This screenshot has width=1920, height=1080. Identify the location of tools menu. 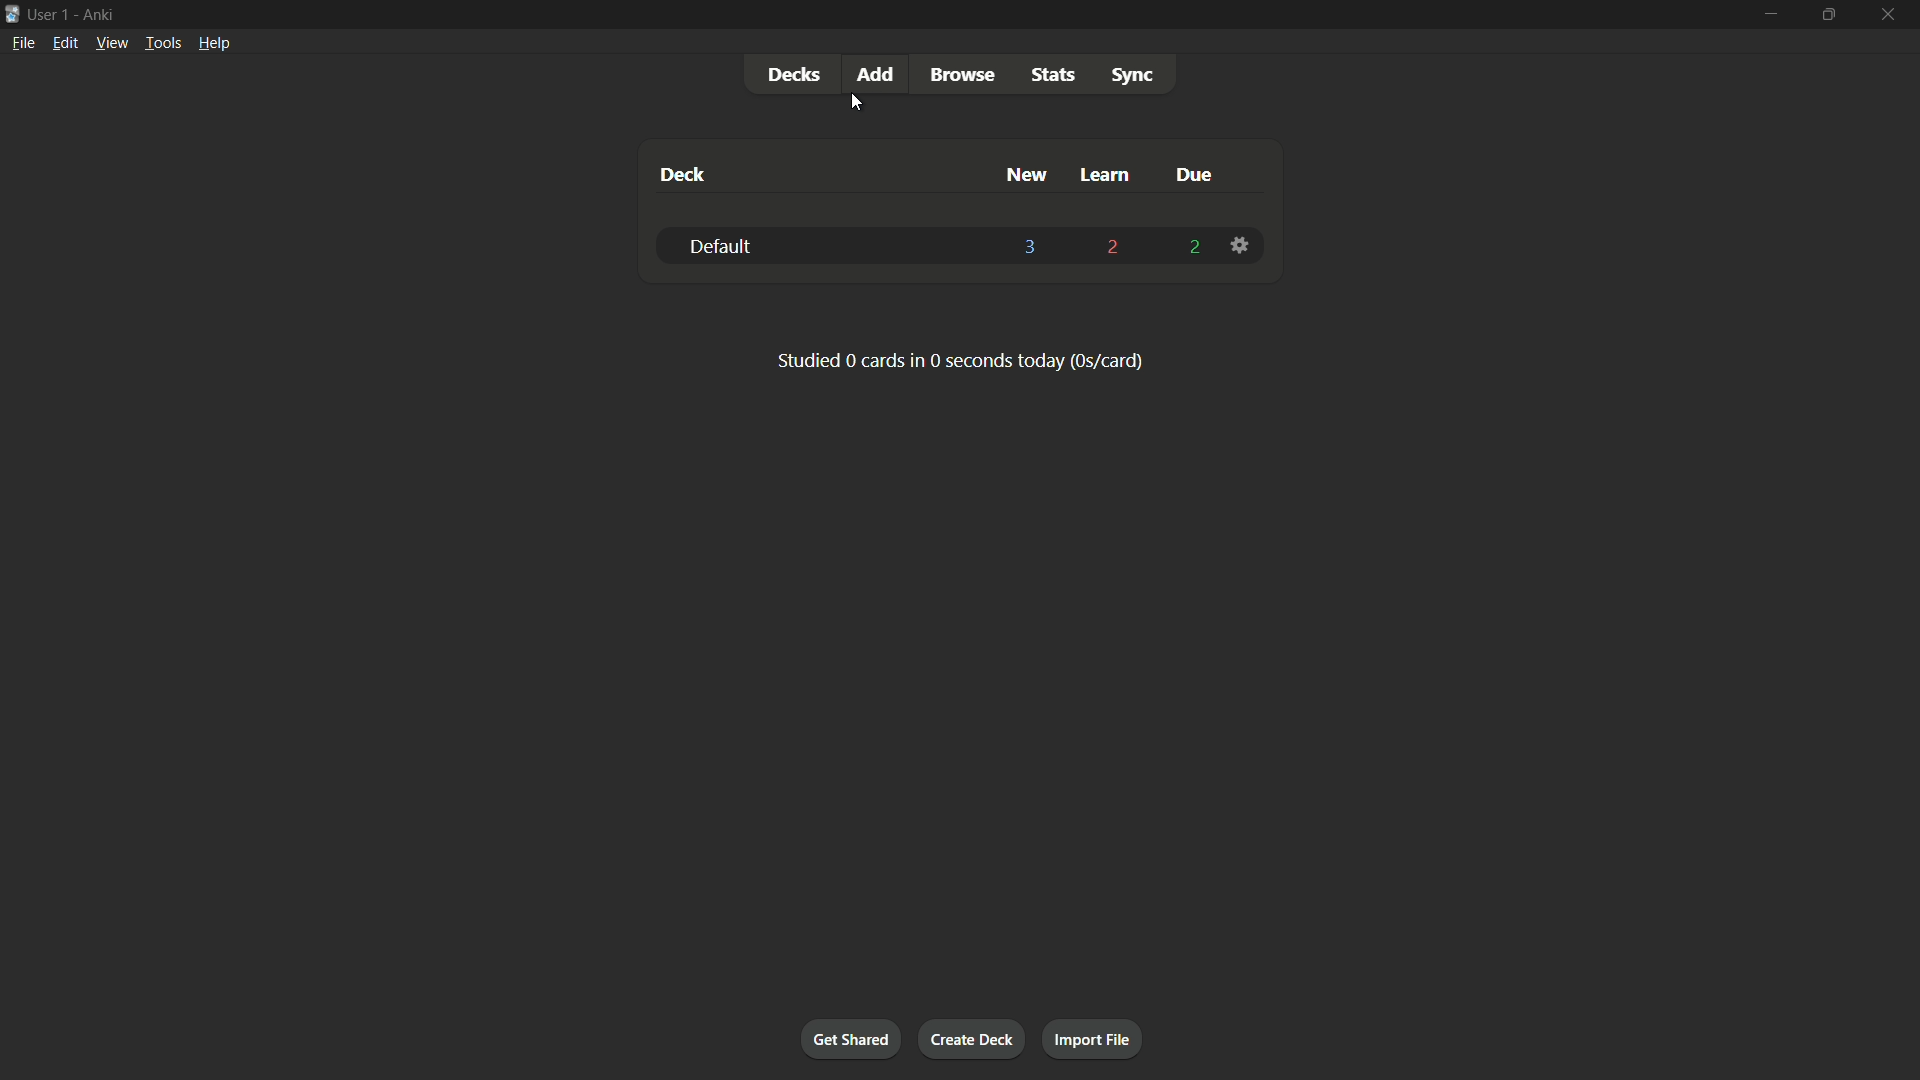
(162, 42).